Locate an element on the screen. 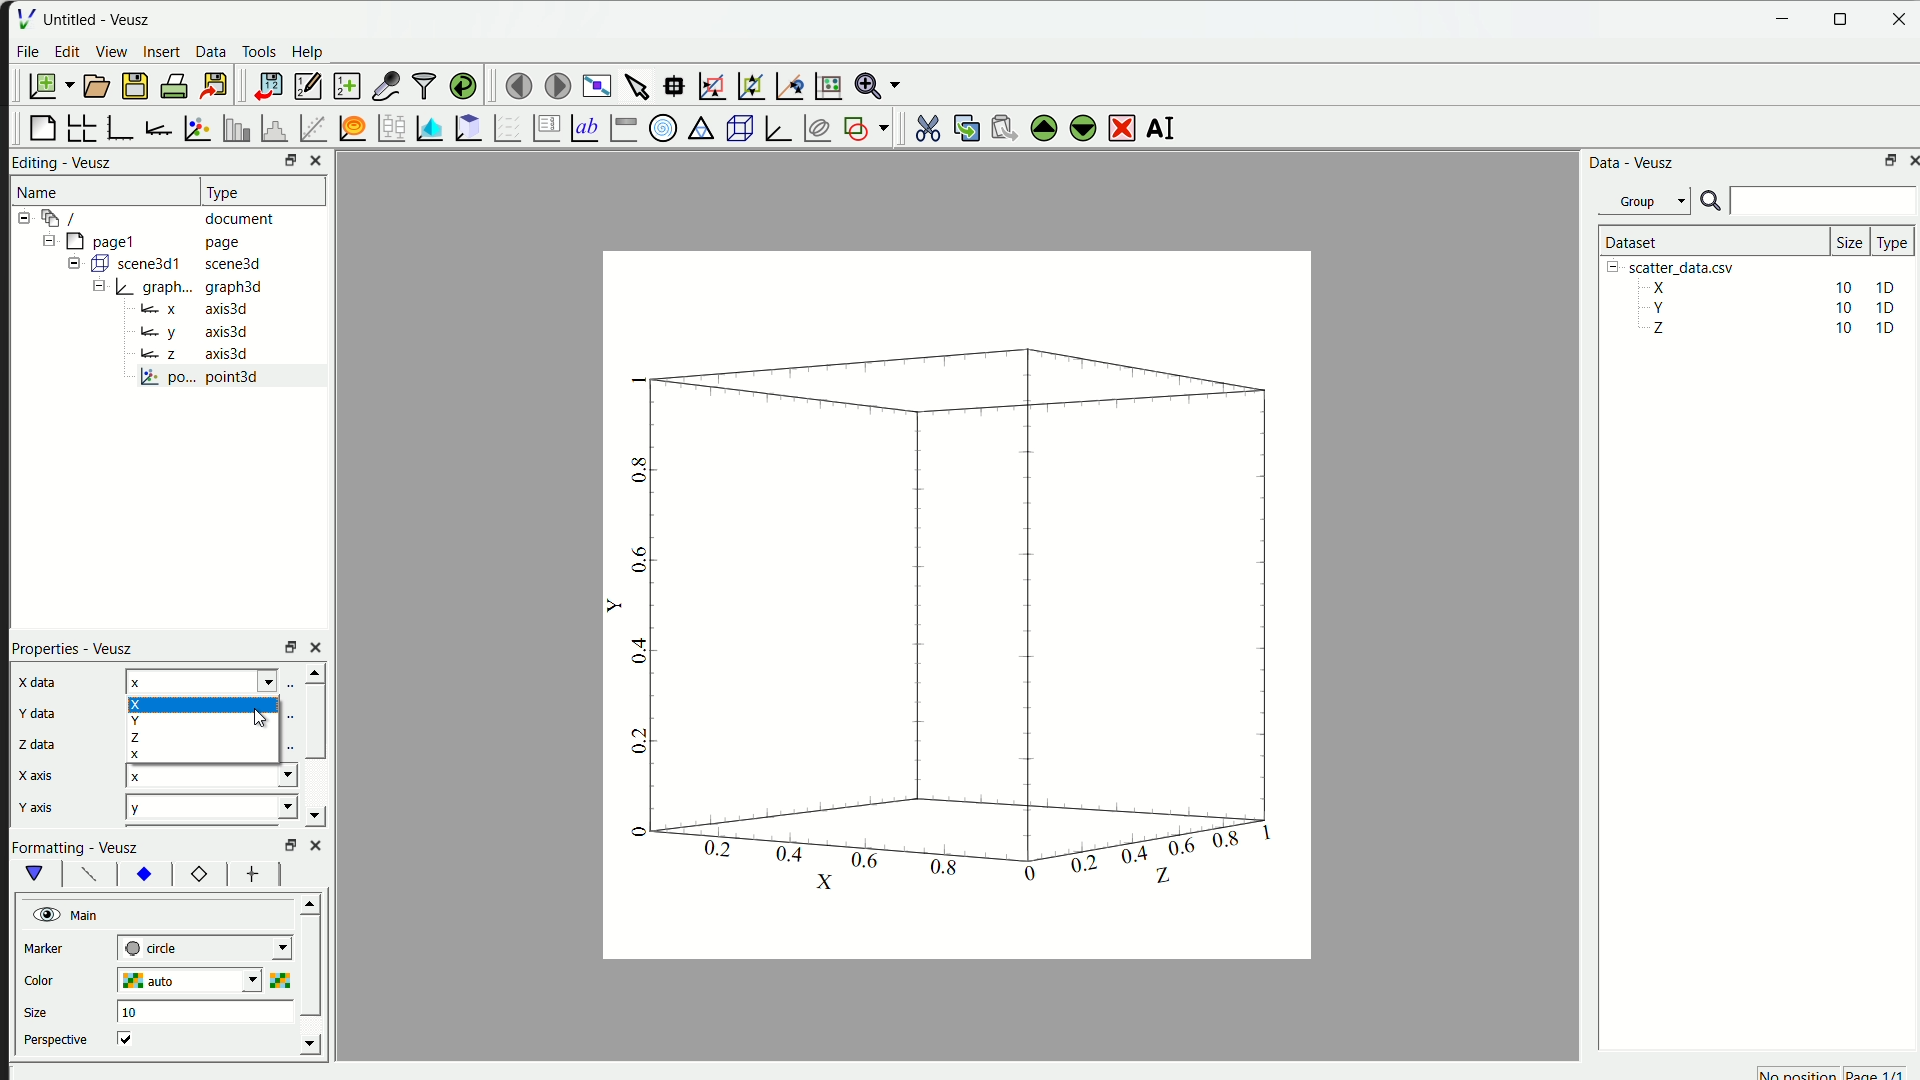  Image color bar is located at coordinates (625, 127).